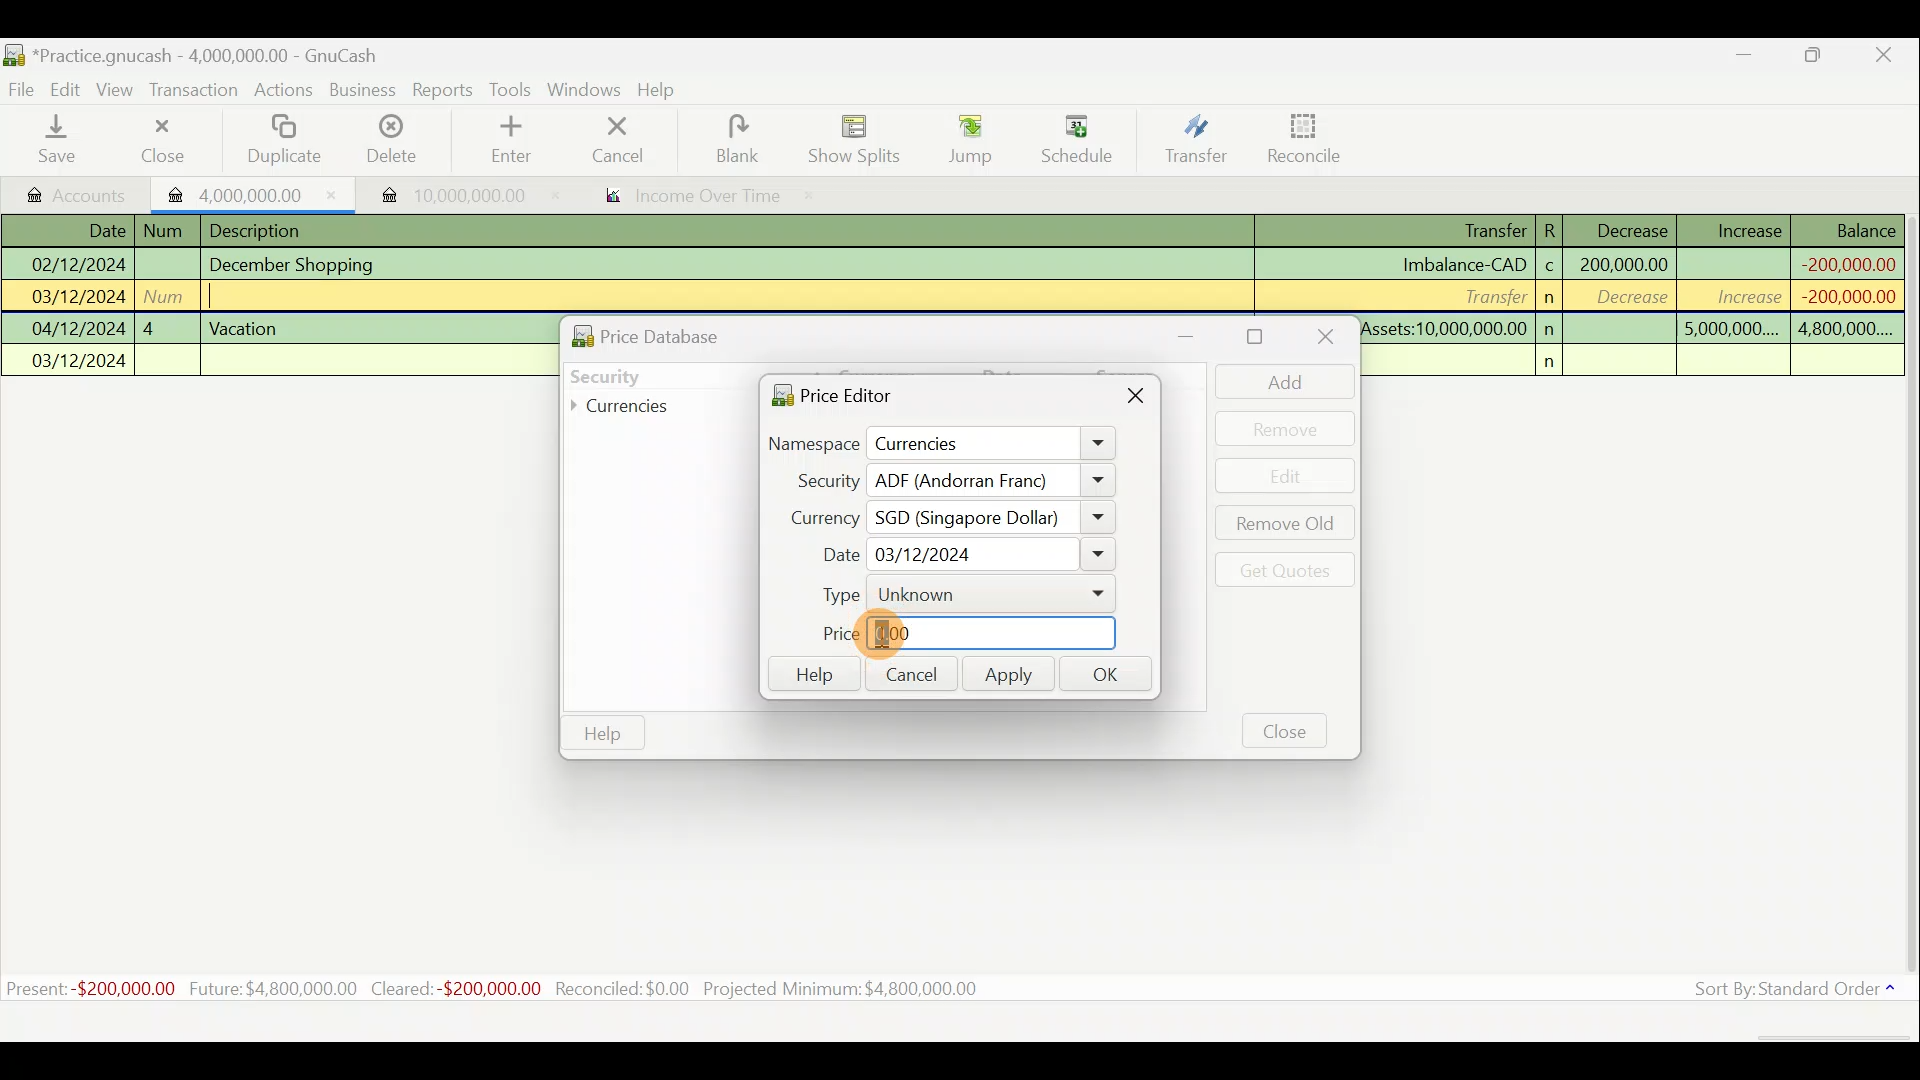 Image resolution: width=1920 pixels, height=1080 pixels. Describe the element at coordinates (79, 329) in the screenshot. I see `04/12/2024` at that location.